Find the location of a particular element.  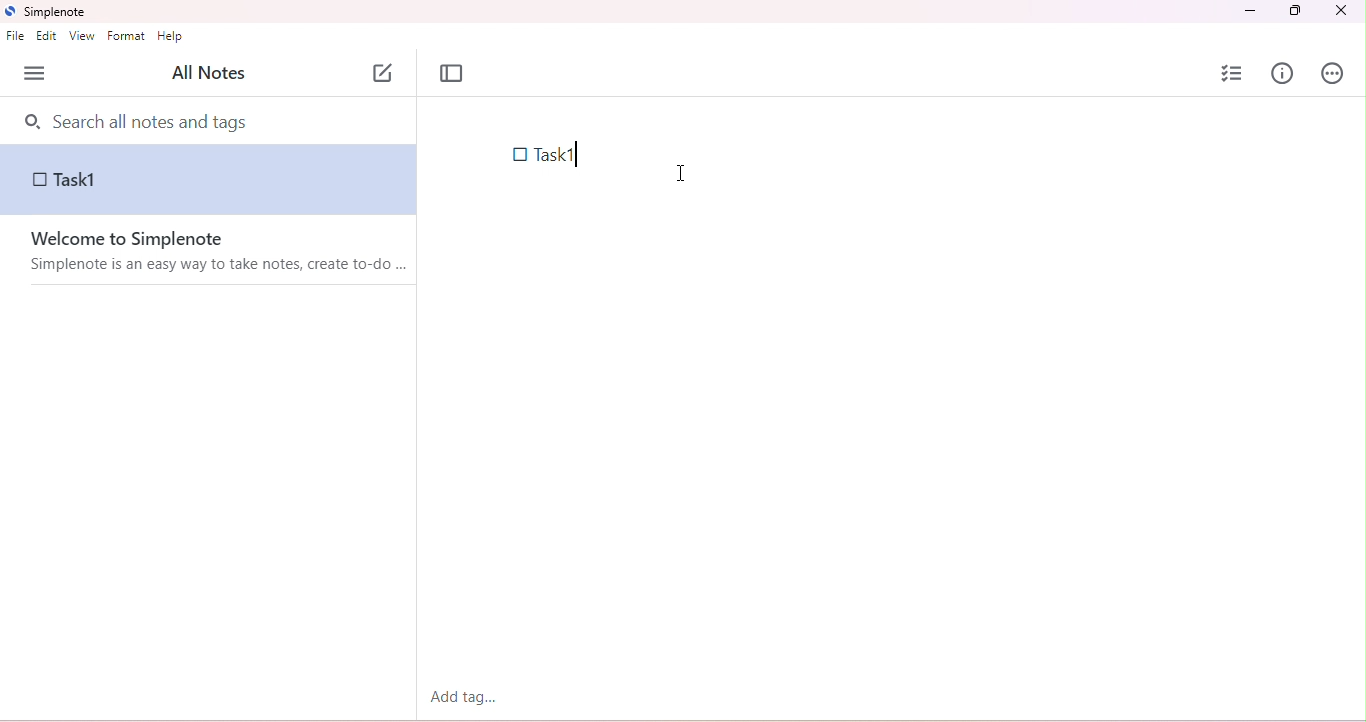

typing cursor is located at coordinates (680, 170).